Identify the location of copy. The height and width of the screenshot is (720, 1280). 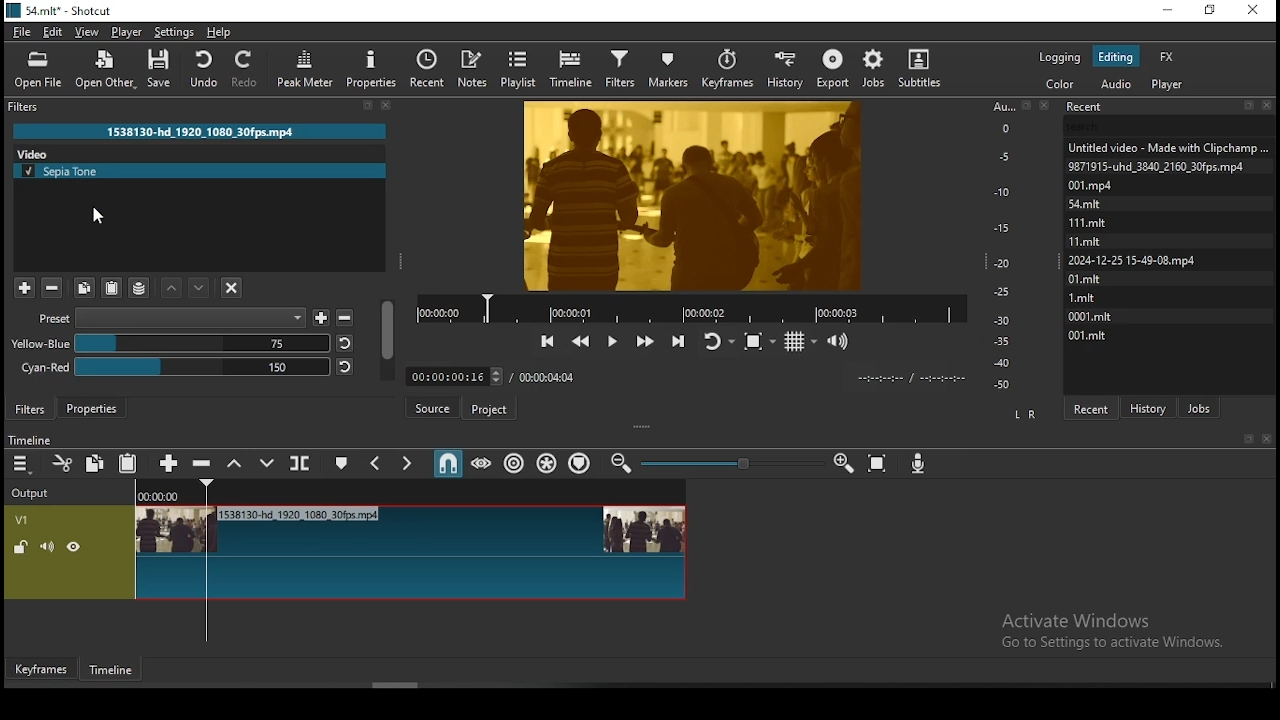
(97, 464).